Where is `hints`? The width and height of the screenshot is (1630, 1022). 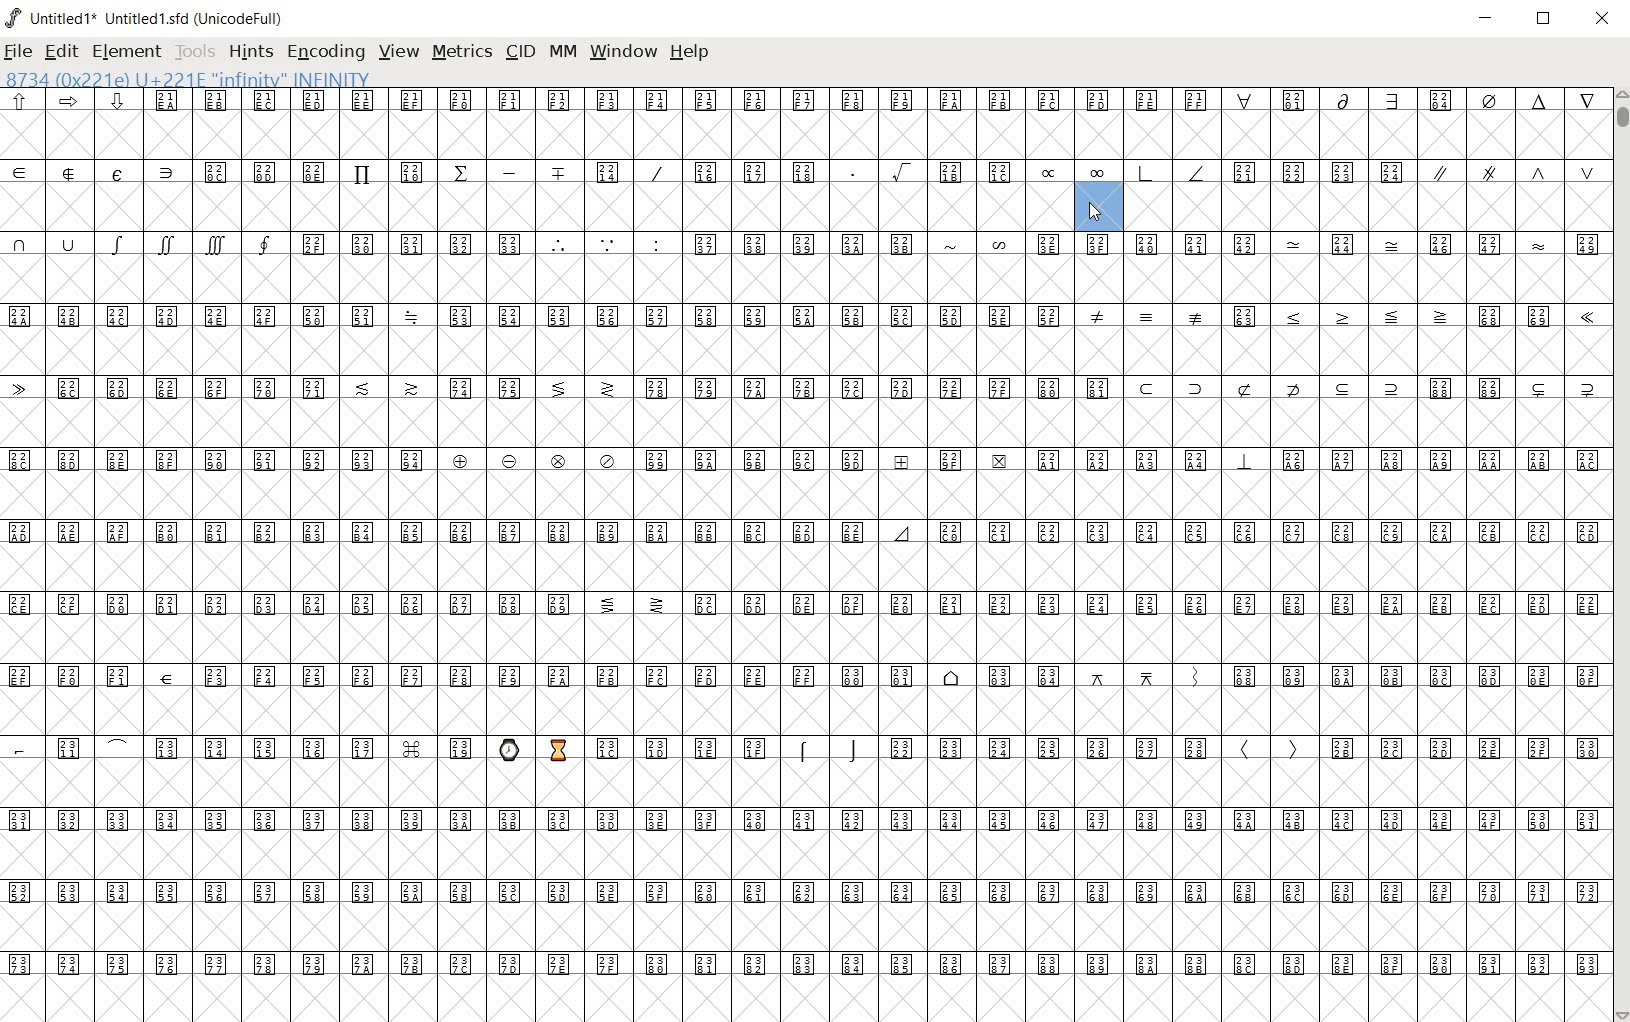 hints is located at coordinates (251, 50).